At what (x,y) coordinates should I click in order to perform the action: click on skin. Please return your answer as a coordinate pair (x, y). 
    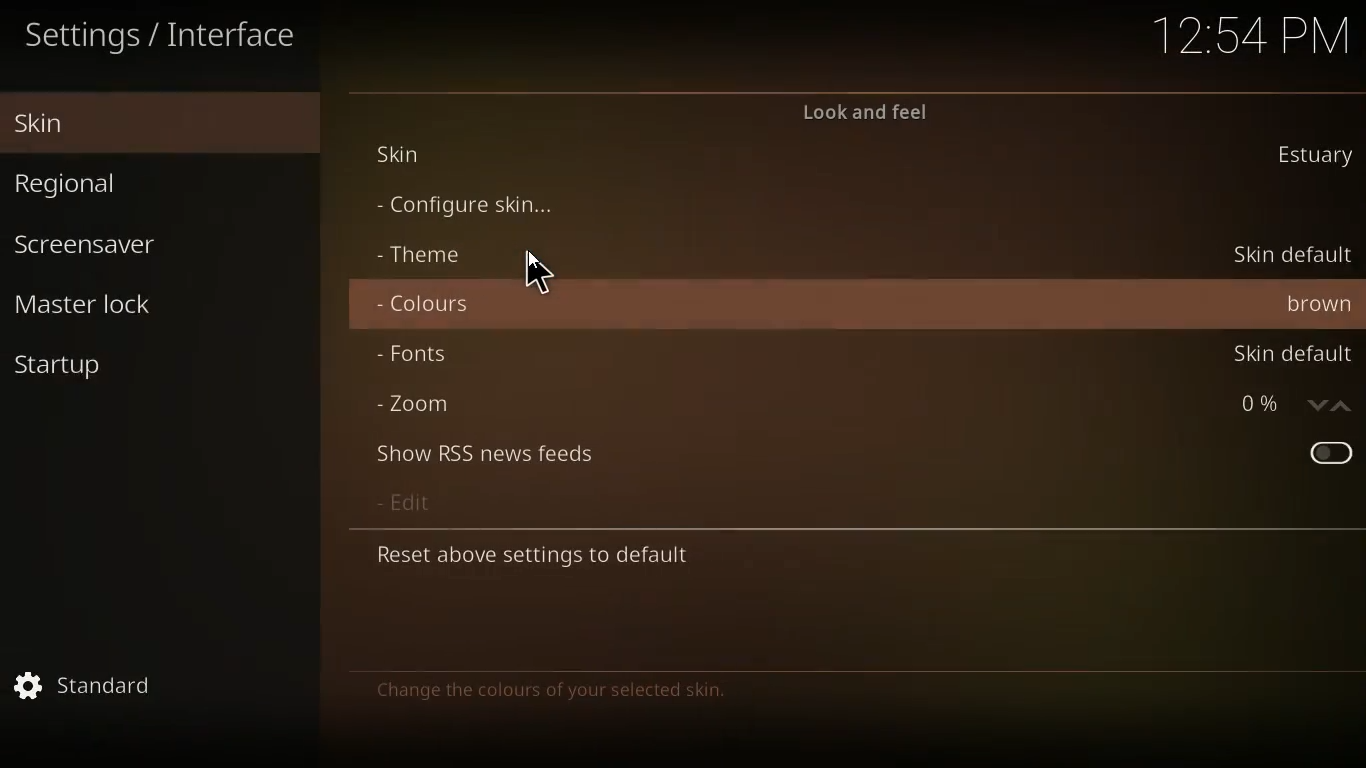
    Looking at the image, I should click on (131, 121).